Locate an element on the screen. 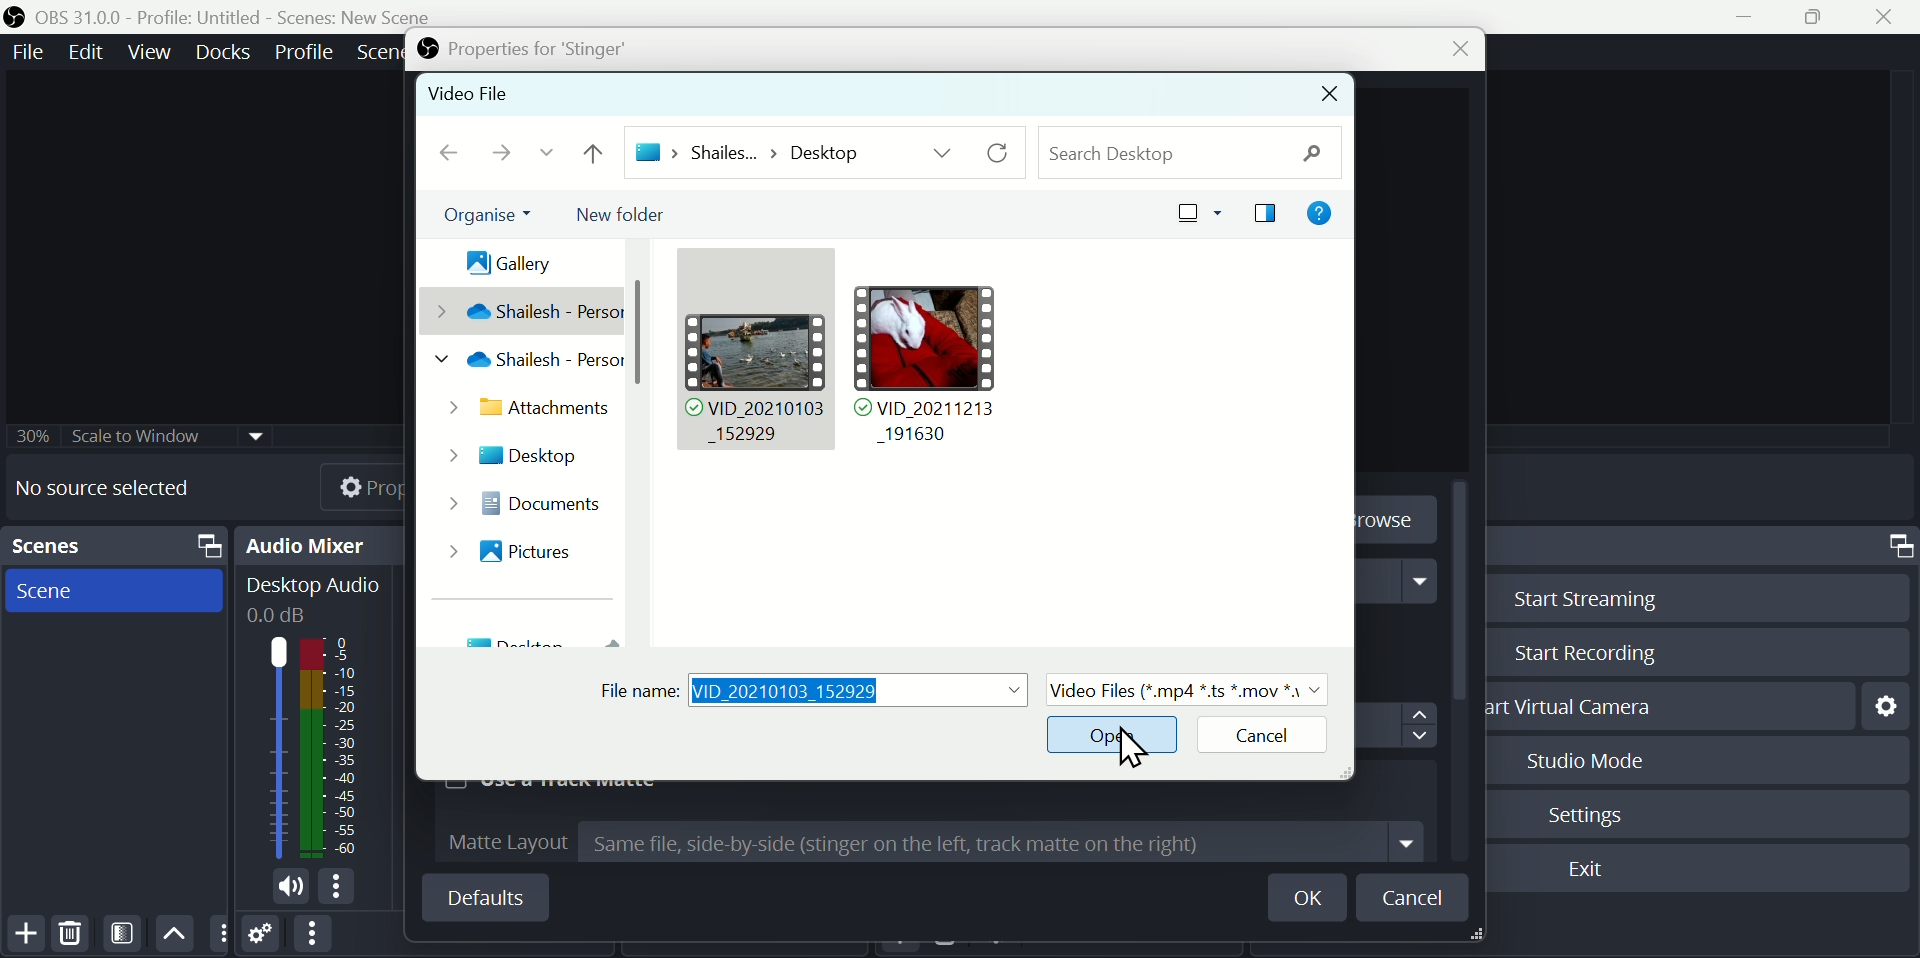  Maximise is located at coordinates (1822, 18).